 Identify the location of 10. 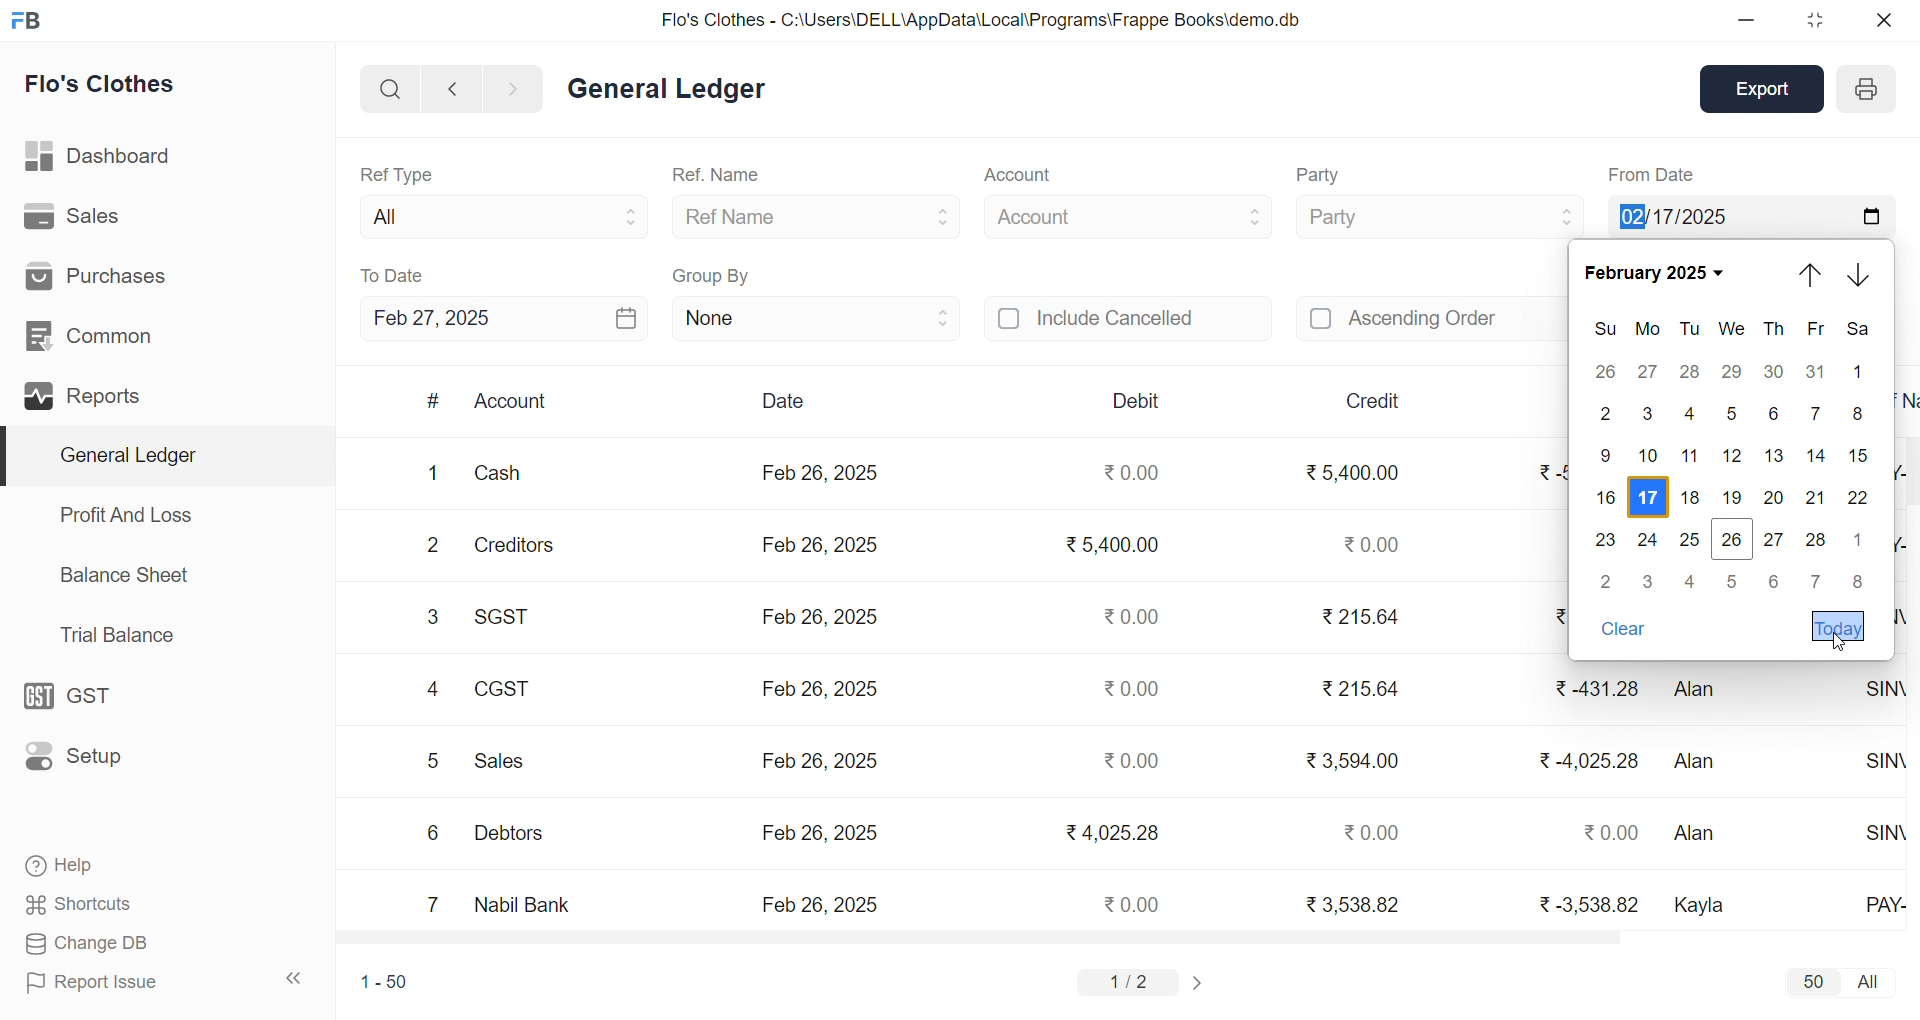
(1646, 457).